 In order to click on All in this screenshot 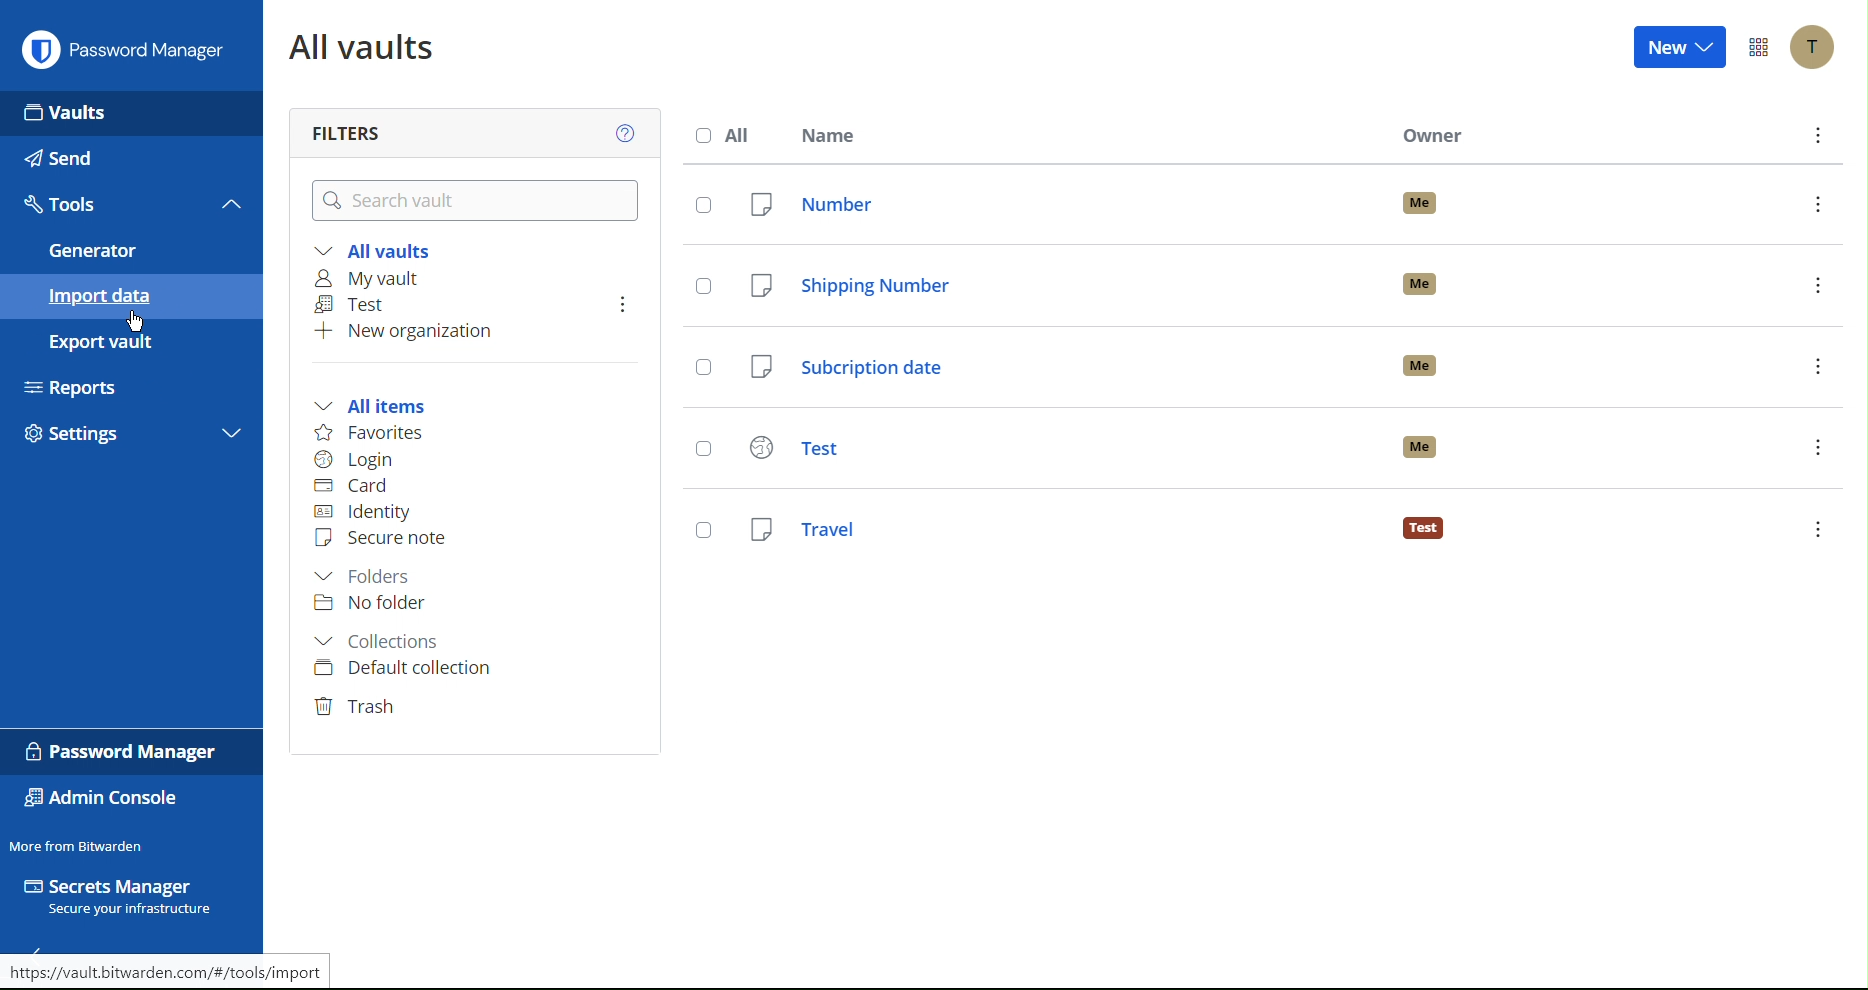, I will do `click(729, 135)`.